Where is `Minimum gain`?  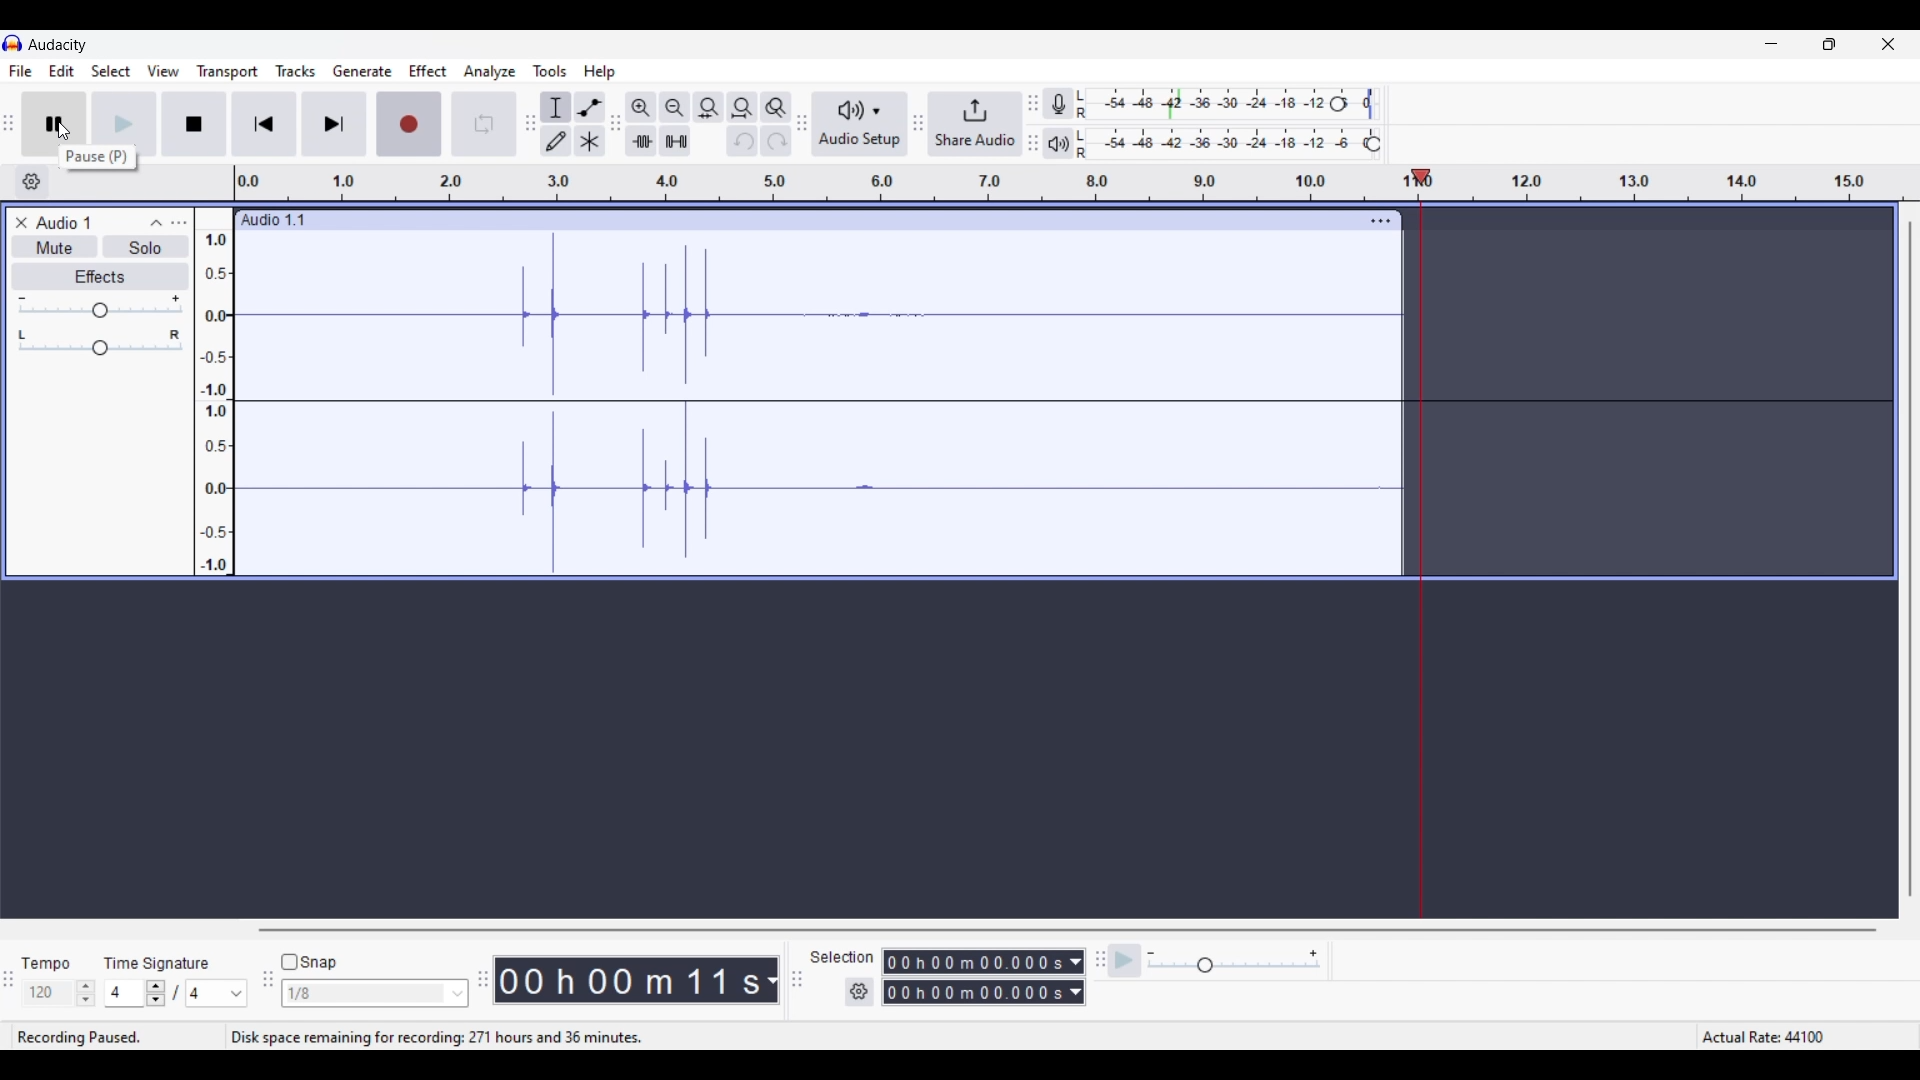 Minimum gain is located at coordinates (22, 298).